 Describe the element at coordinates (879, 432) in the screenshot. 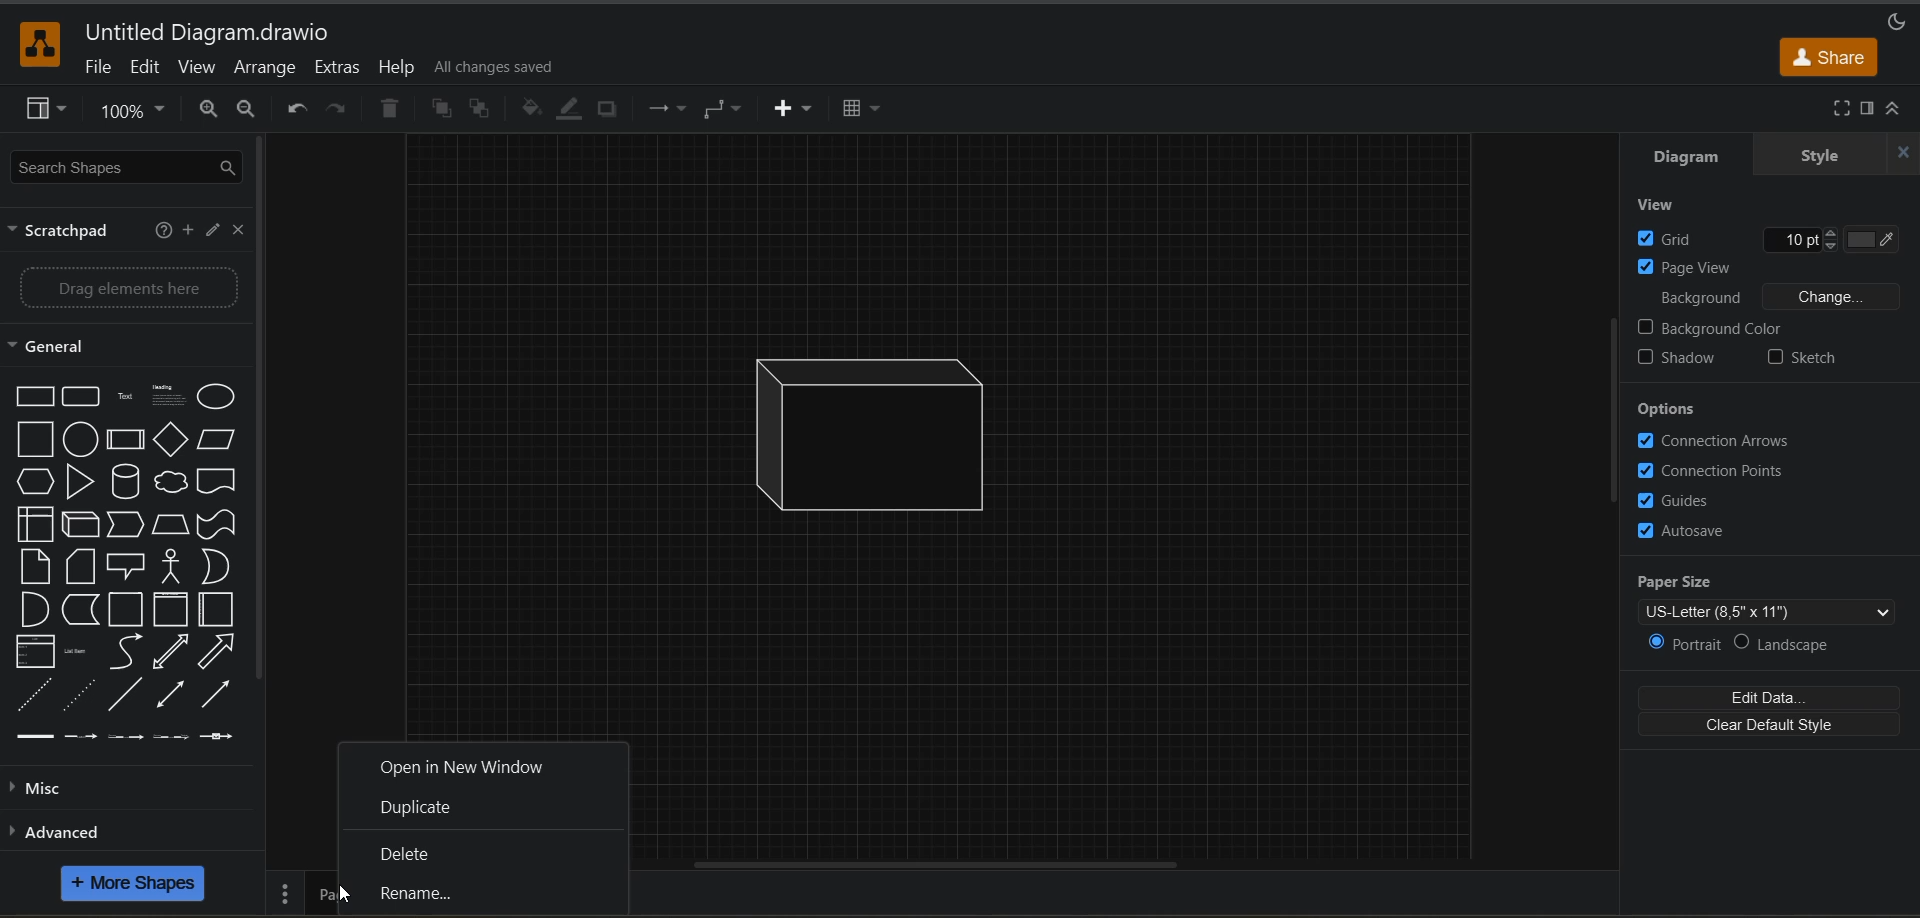

I see `inserted shape` at that location.